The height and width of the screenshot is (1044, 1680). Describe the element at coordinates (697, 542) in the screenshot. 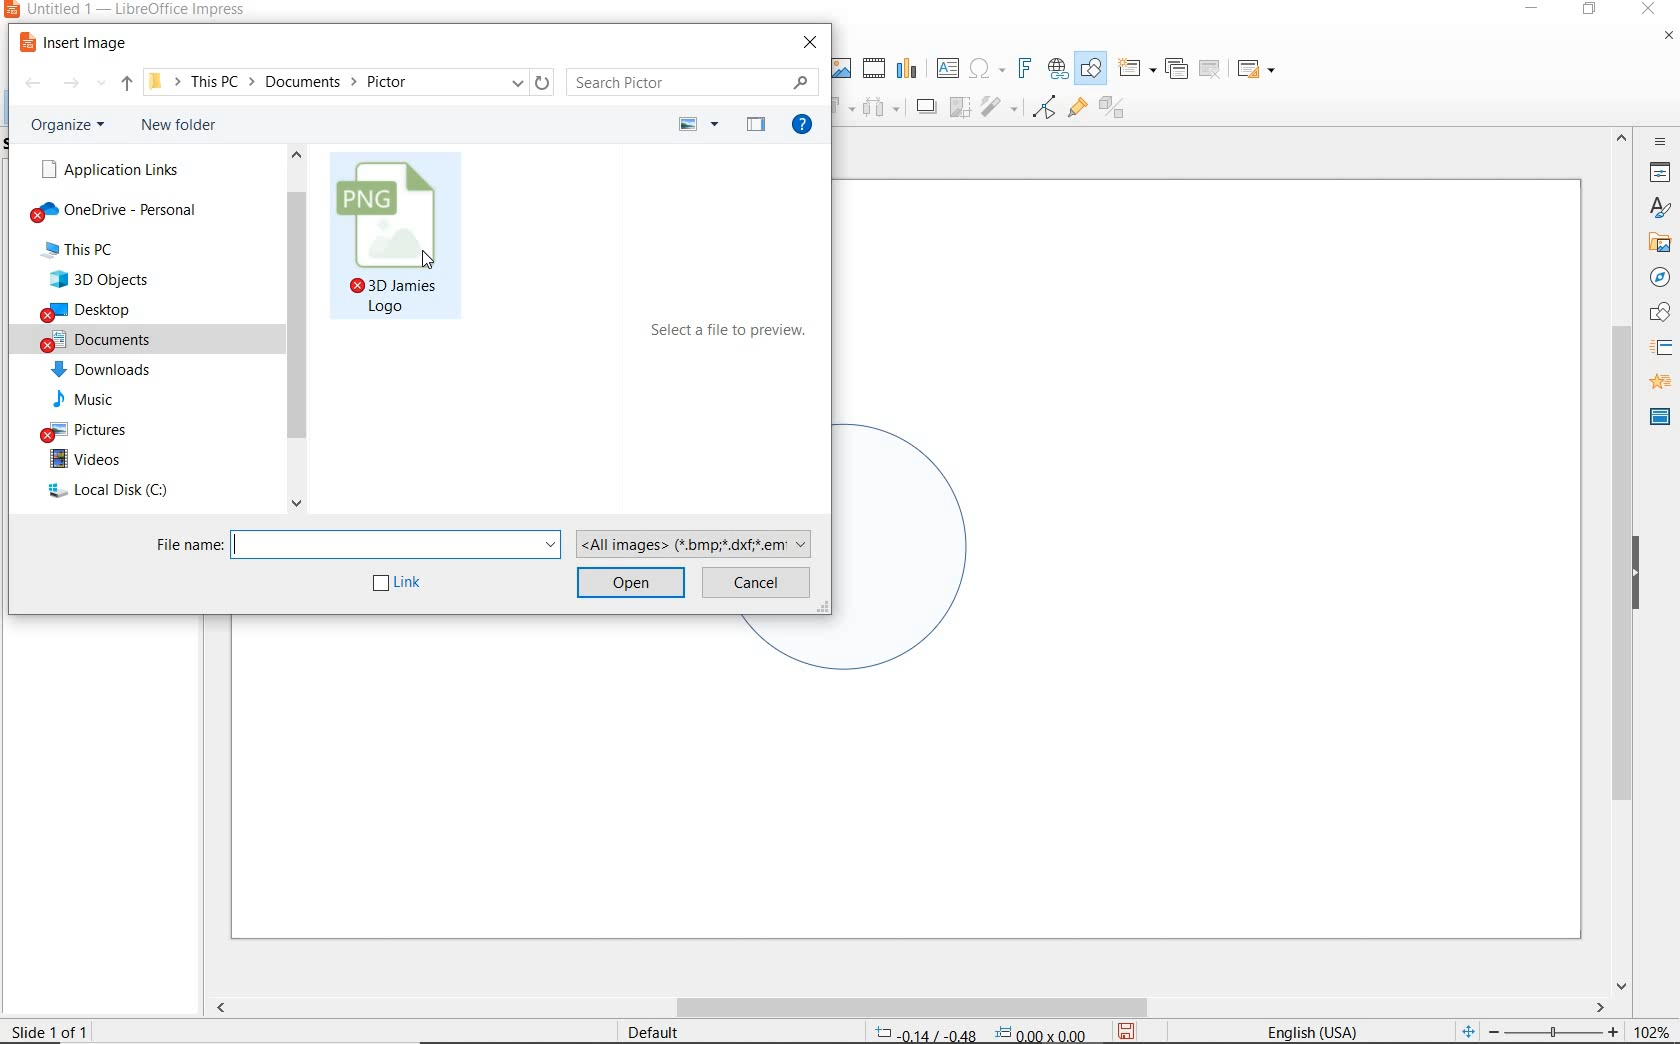

I see `file types` at that location.